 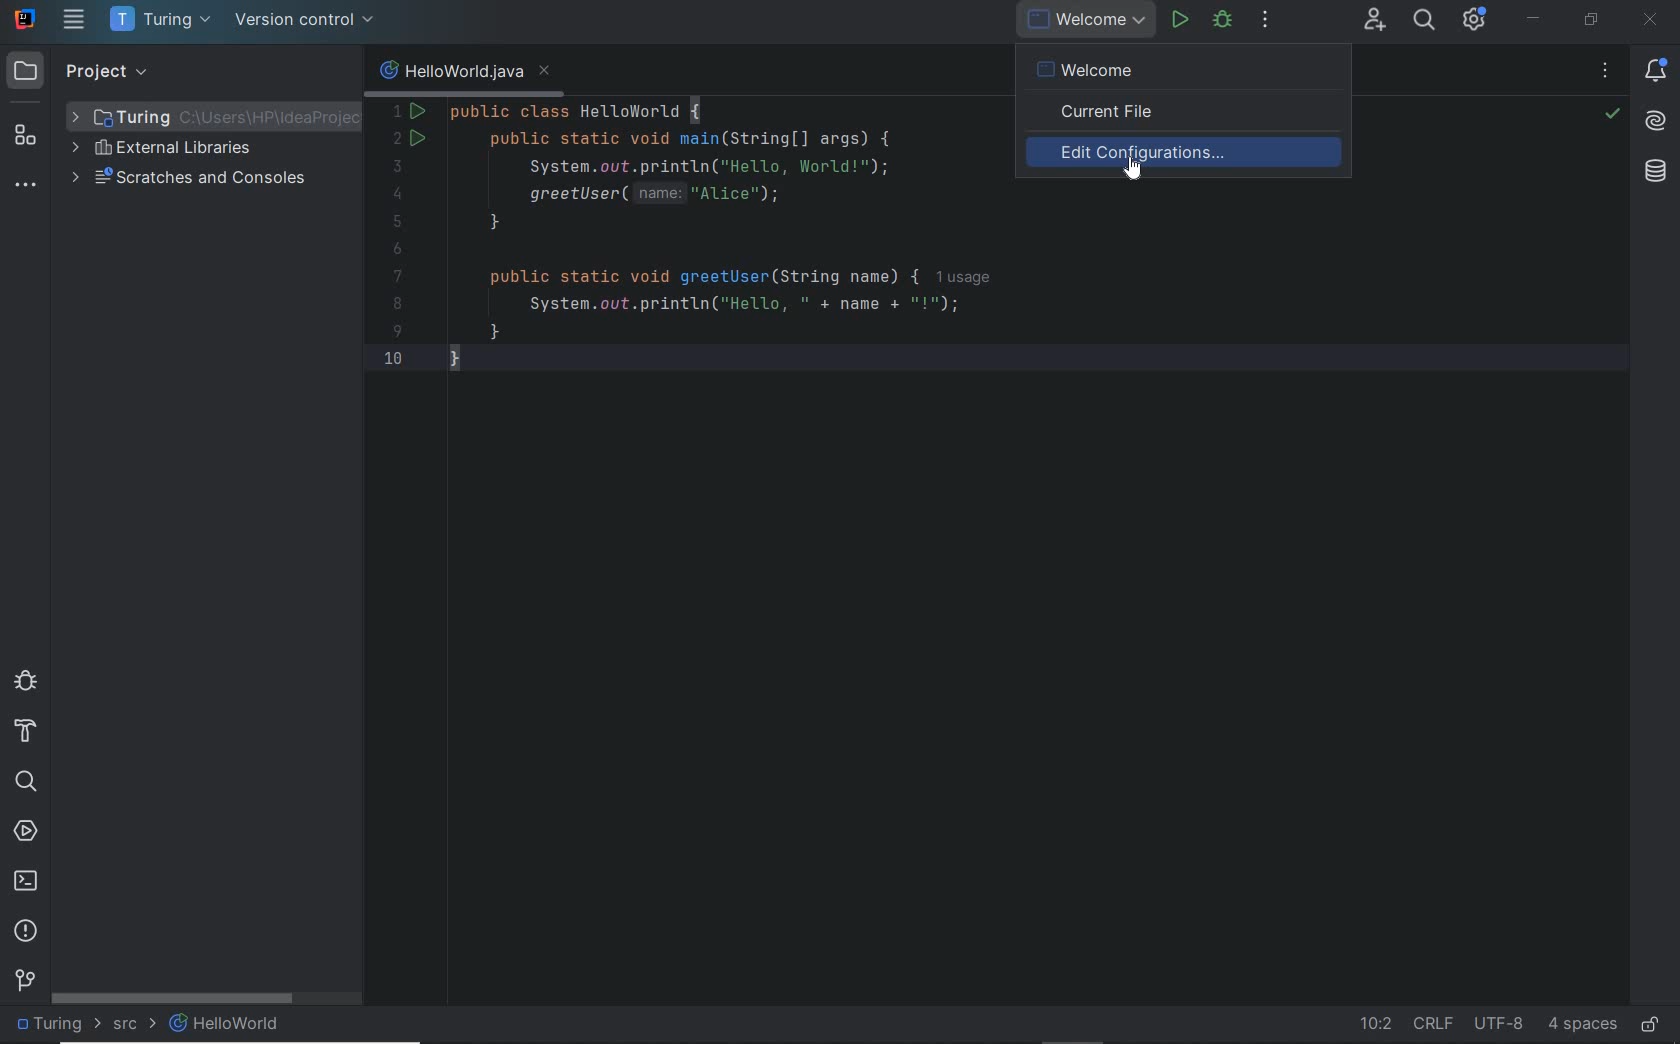 What do you see at coordinates (134, 1027) in the screenshot?
I see `src` at bounding box center [134, 1027].